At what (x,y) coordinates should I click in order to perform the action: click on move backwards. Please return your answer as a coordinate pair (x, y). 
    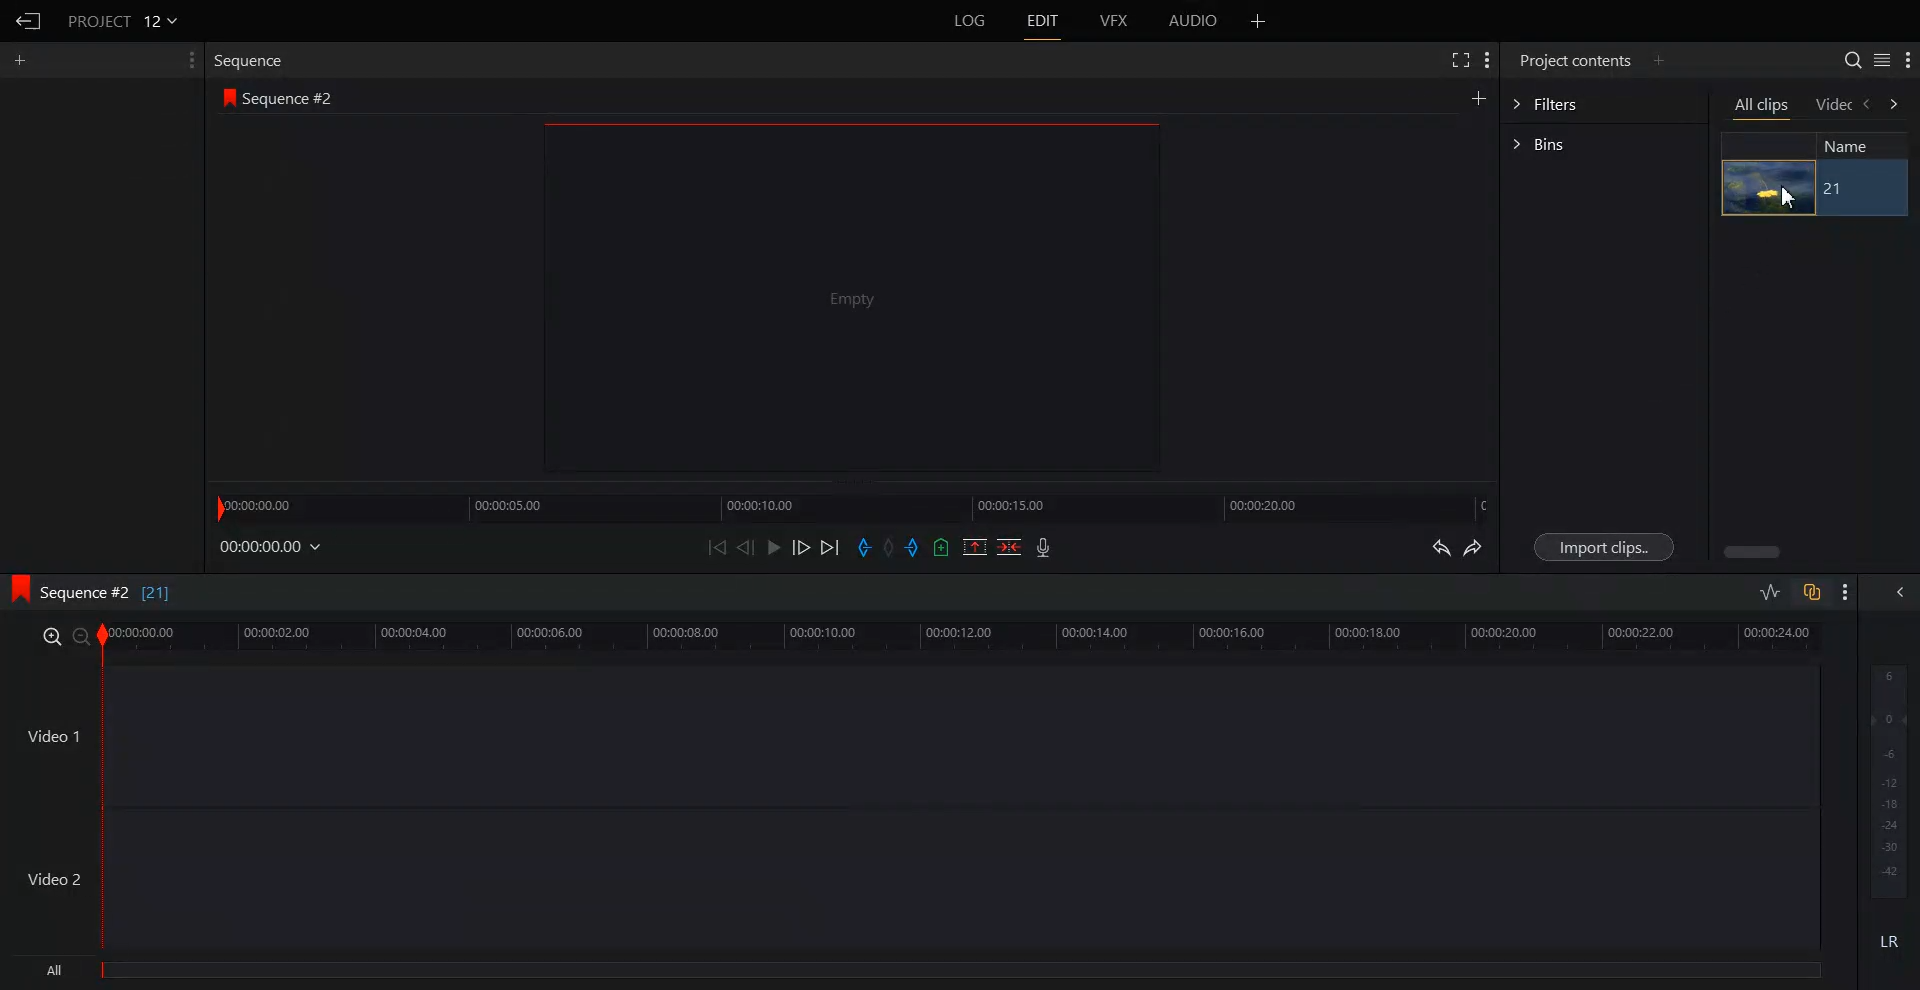
    Looking at the image, I should click on (1868, 105).